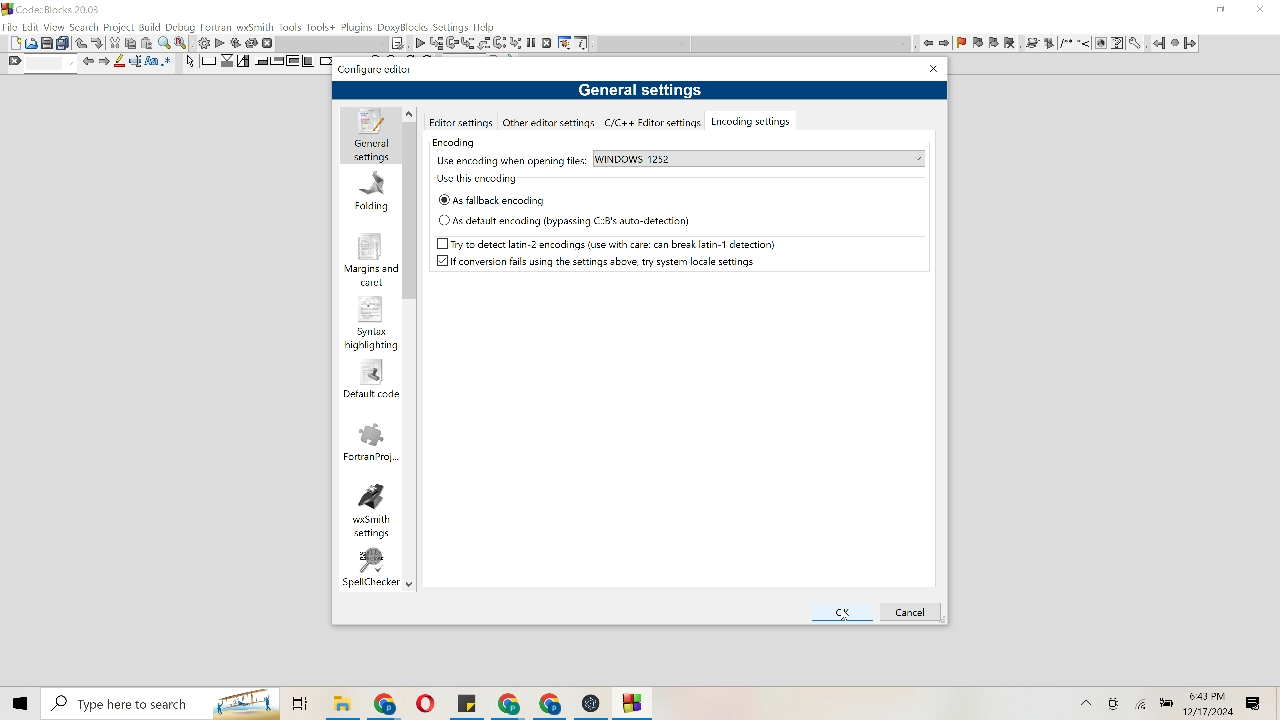 The width and height of the screenshot is (1280, 720). What do you see at coordinates (451, 28) in the screenshot?
I see `settings` at bounding box center [451, 28].